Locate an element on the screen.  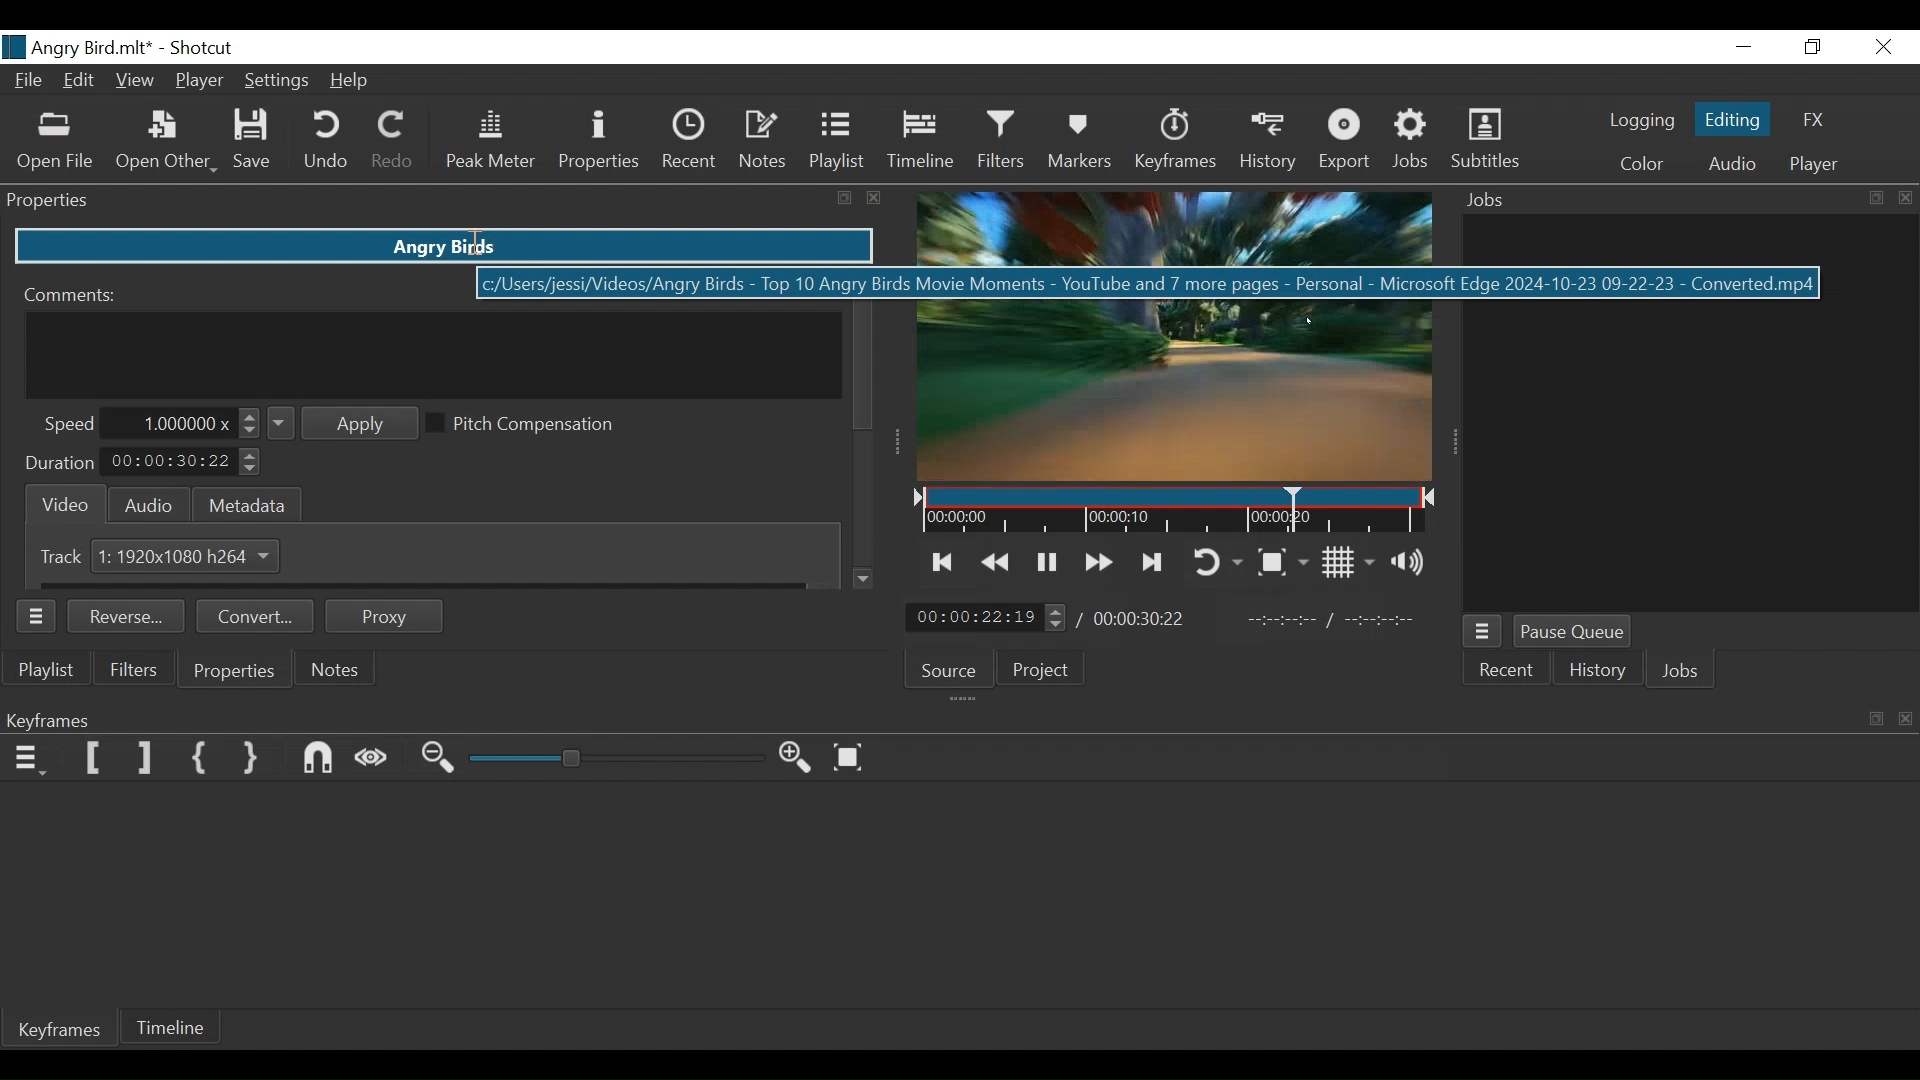
Show volume control is located at coordinates (1413, 564).